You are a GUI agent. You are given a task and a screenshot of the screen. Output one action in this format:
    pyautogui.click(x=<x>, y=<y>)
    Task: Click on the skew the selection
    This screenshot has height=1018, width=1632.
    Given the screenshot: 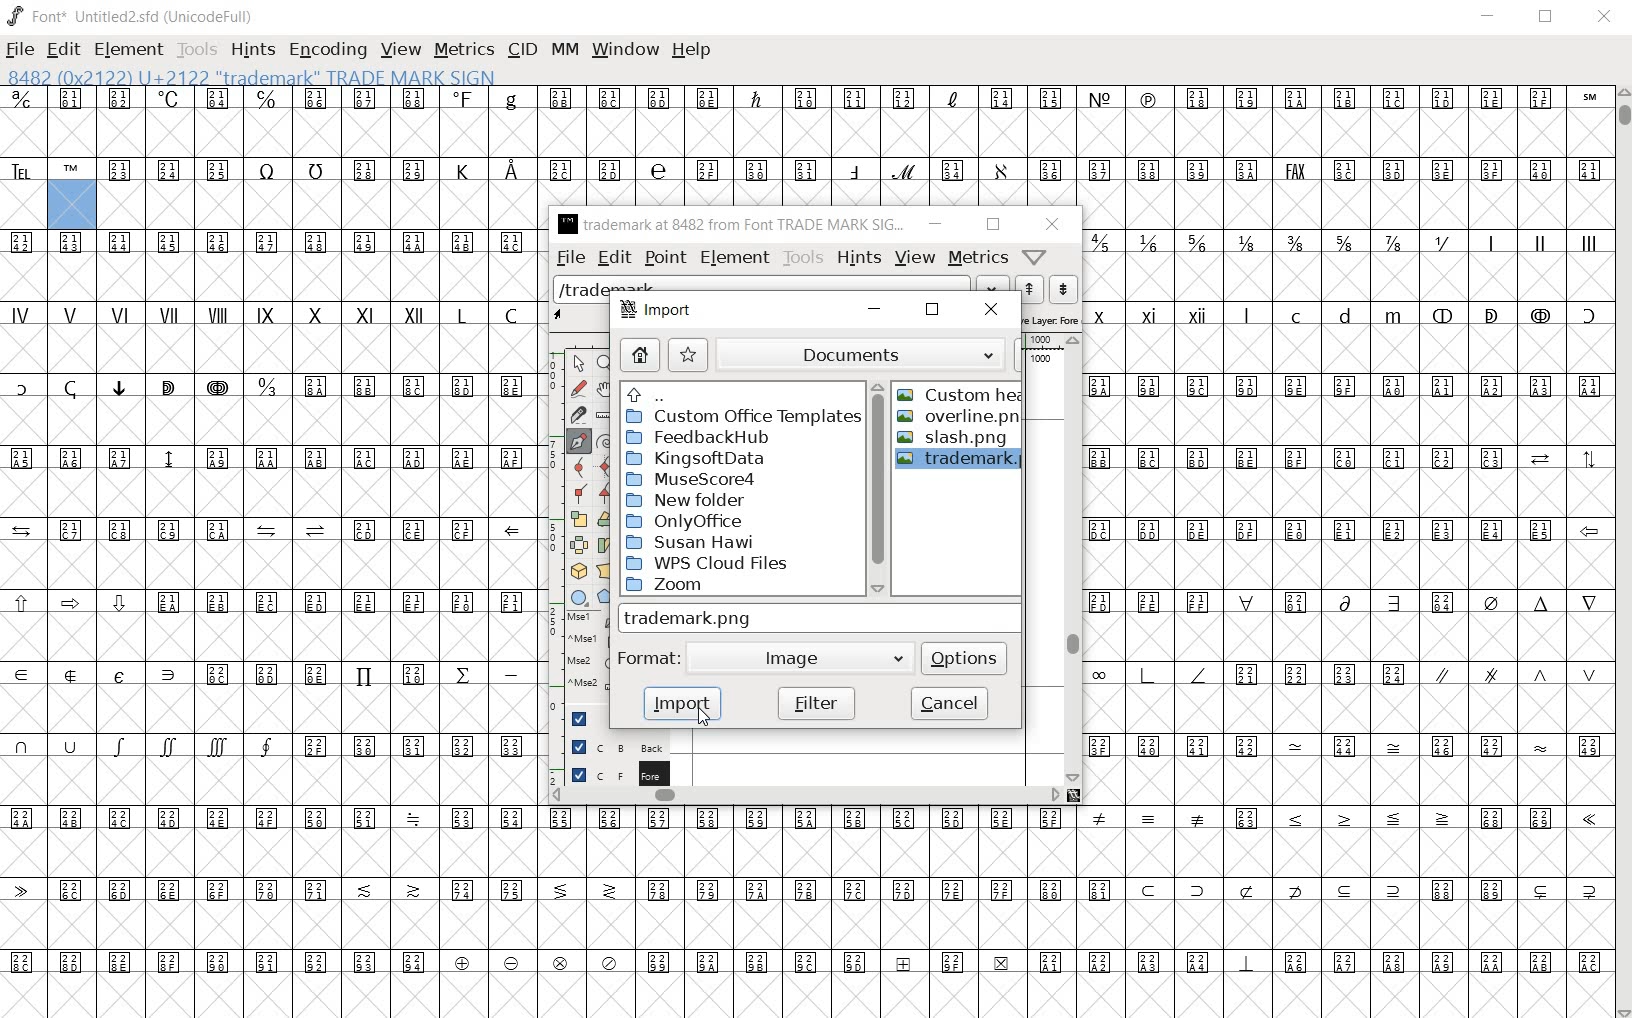 What is the action you would take?
    pyautogui.click(x=608, y=545)
    